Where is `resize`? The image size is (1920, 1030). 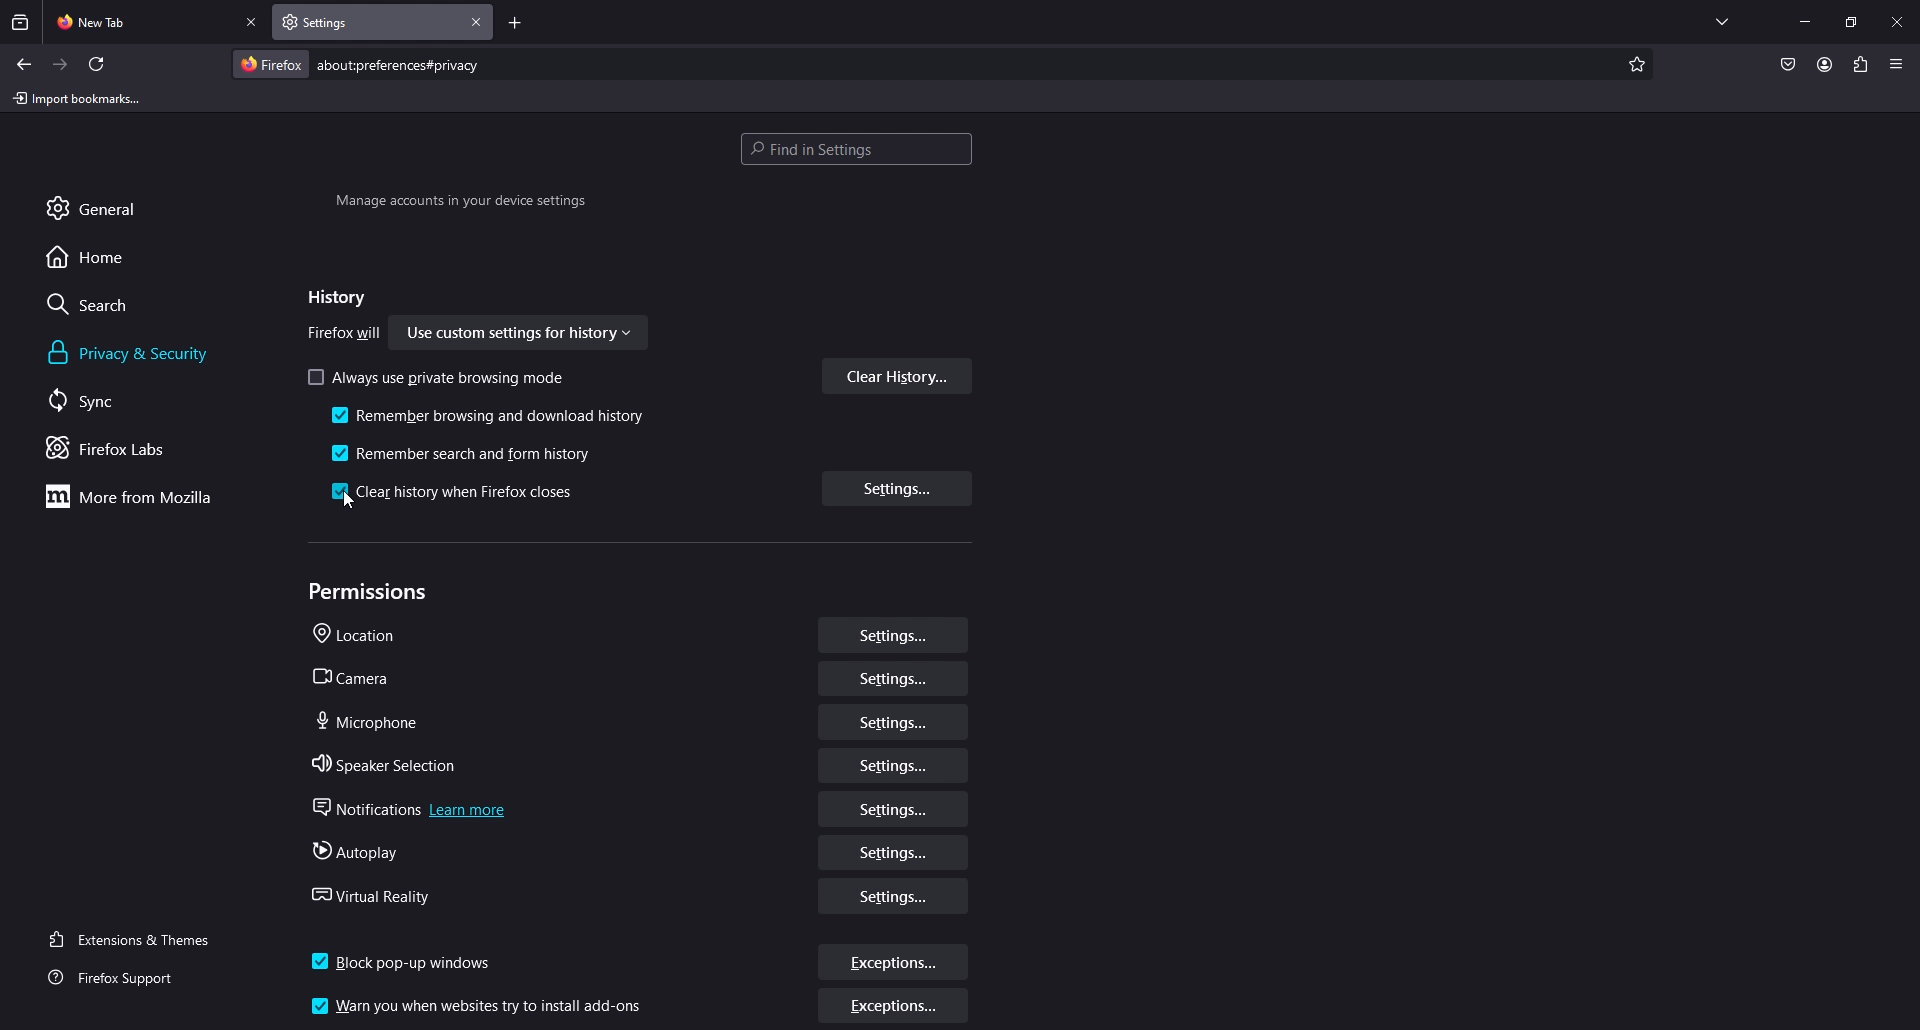
resize is located at coordinates (1851, 22).